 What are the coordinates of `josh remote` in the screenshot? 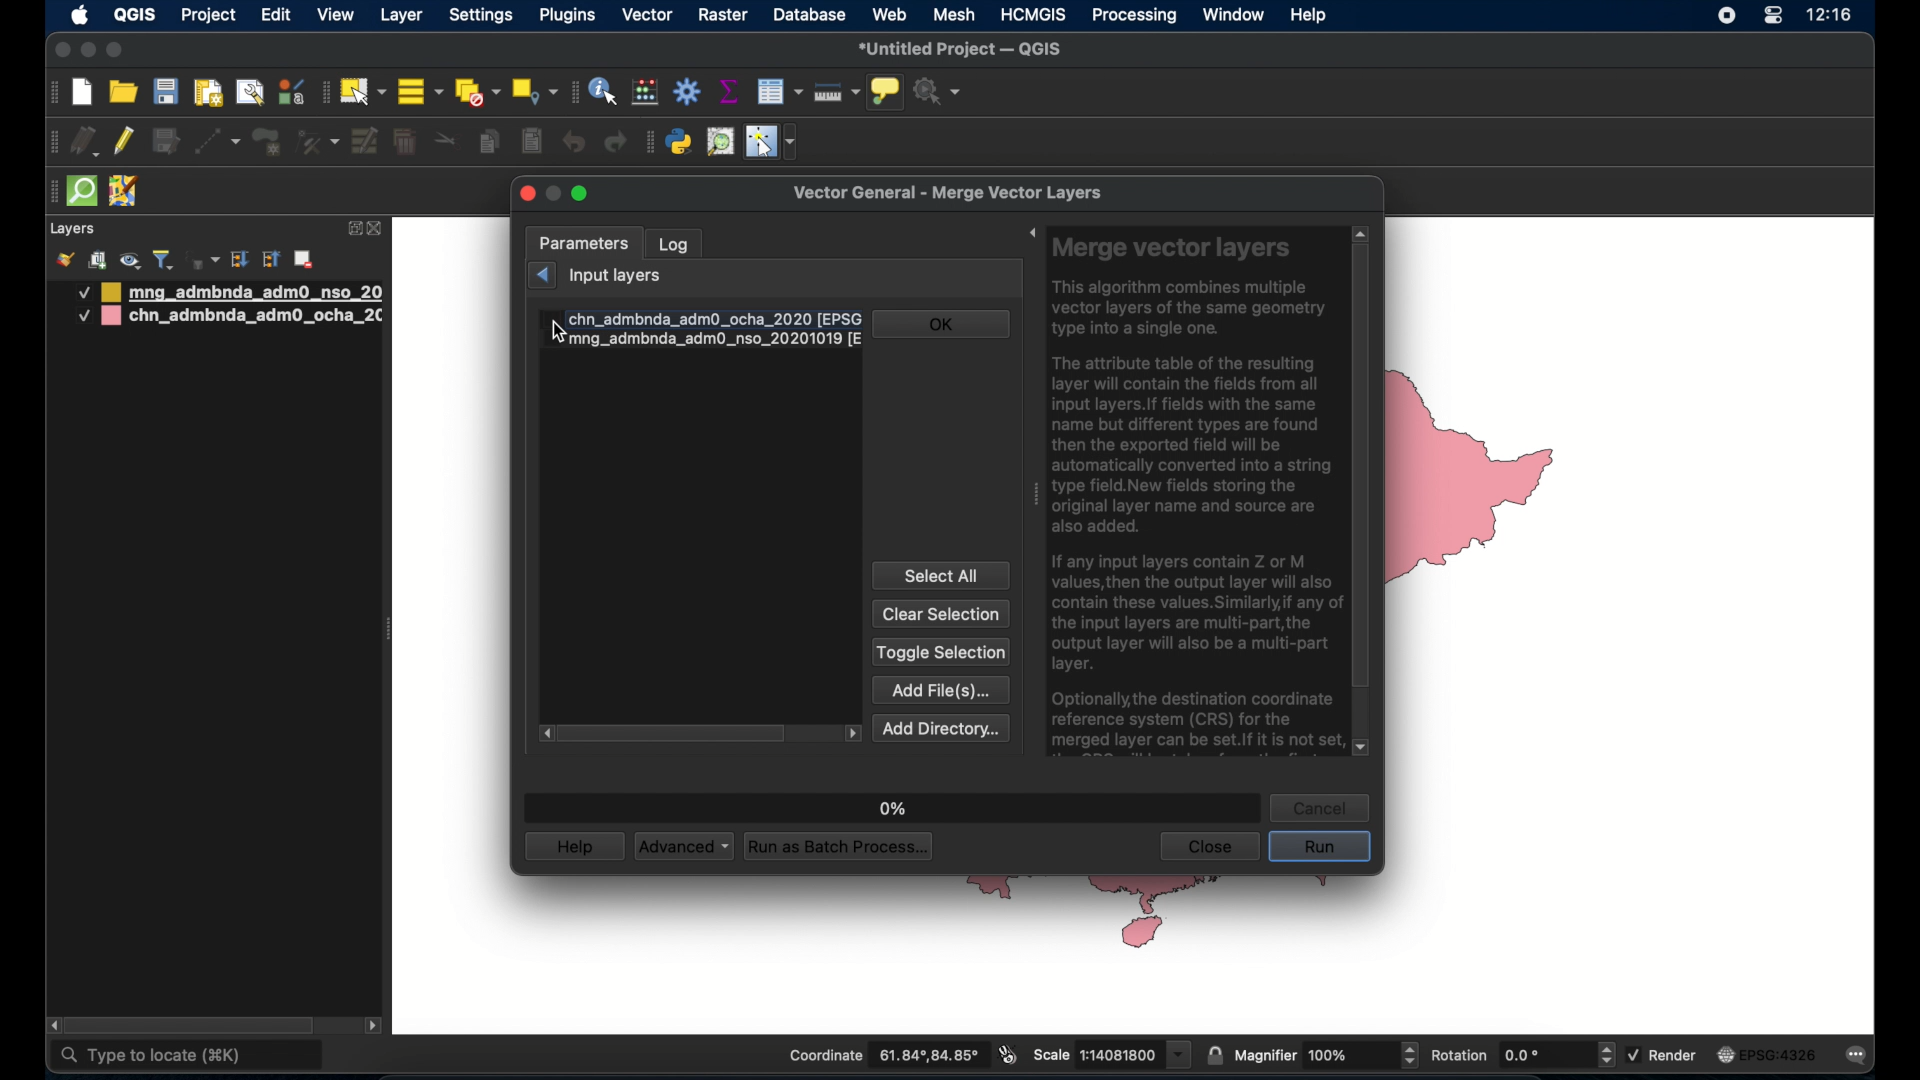 It's located at (123, 192).